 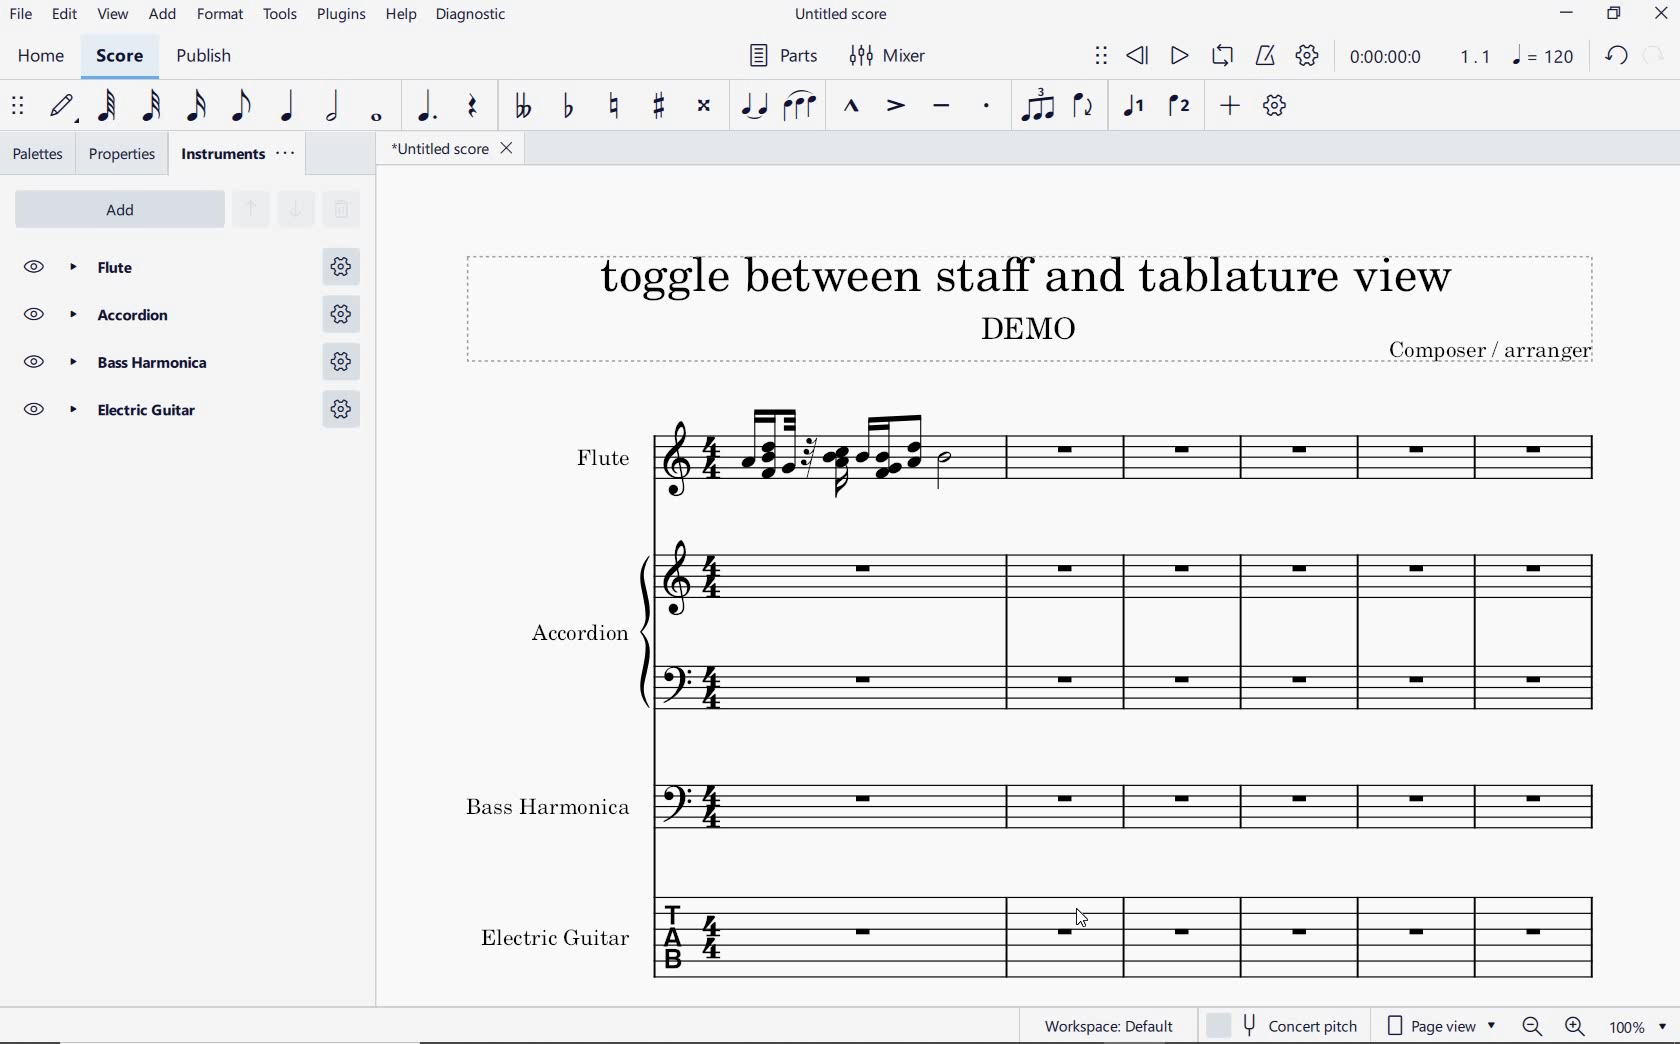 What do you see at coordinates (1040, 298) in the screenshot?
I see `Title` at bounding box center [1040, 298].